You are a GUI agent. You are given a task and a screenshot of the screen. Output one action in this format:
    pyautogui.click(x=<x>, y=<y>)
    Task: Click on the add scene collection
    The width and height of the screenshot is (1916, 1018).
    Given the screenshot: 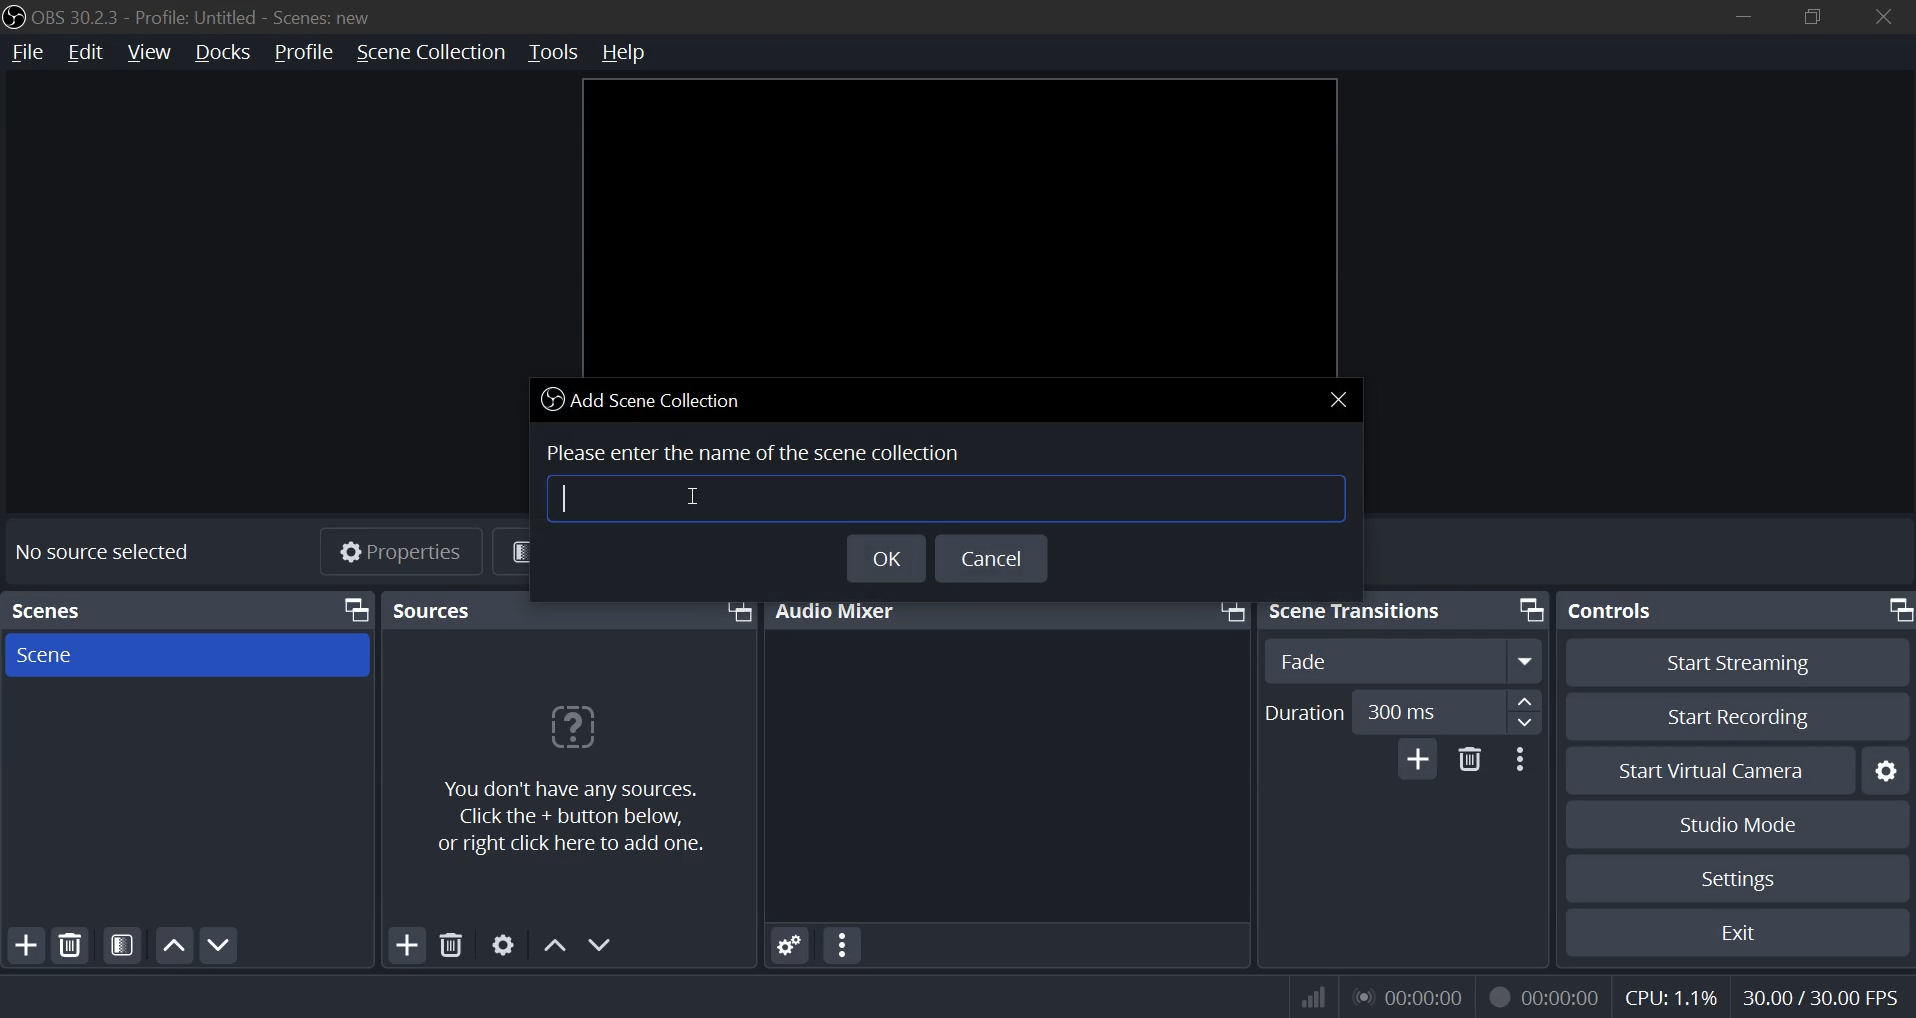 What is the action you would take?
    pyautogui.click(x=646, y=399)
    